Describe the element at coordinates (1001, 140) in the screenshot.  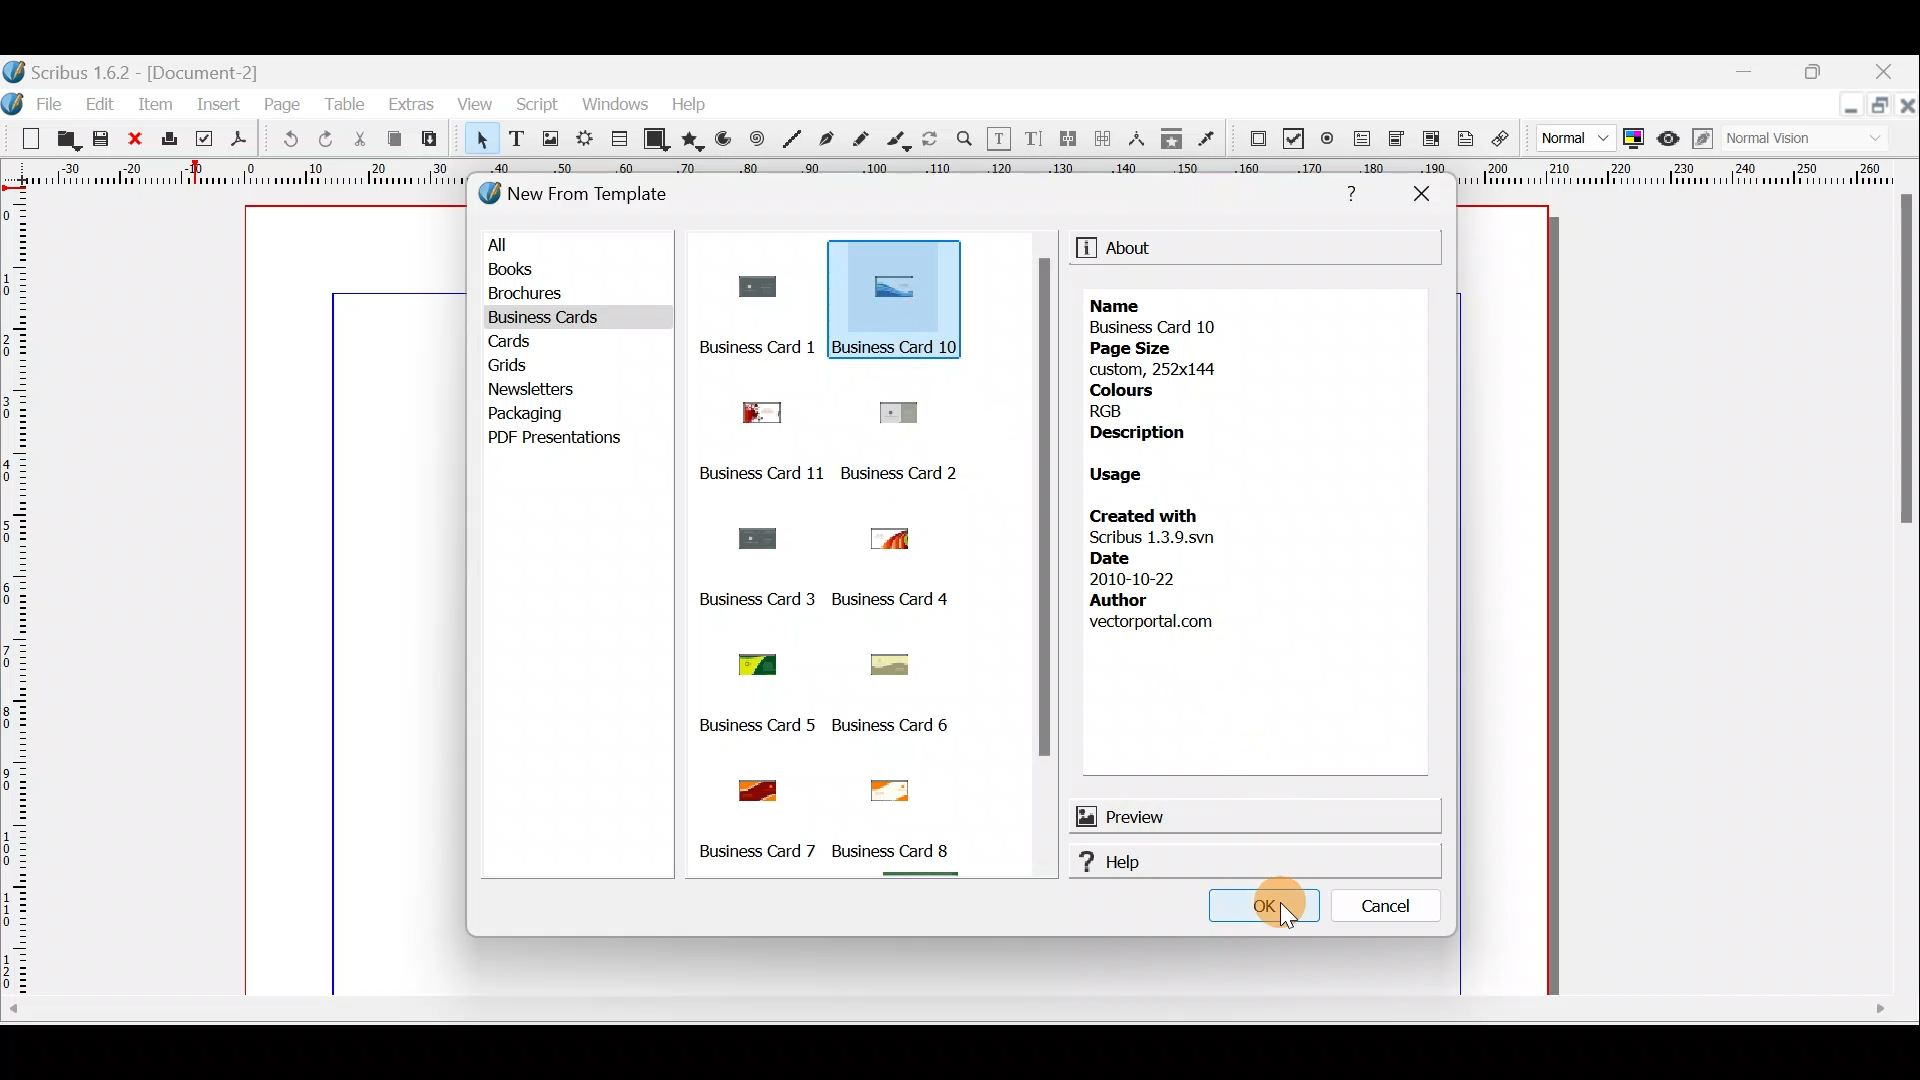
I see `Edit contents of frame` at that location.